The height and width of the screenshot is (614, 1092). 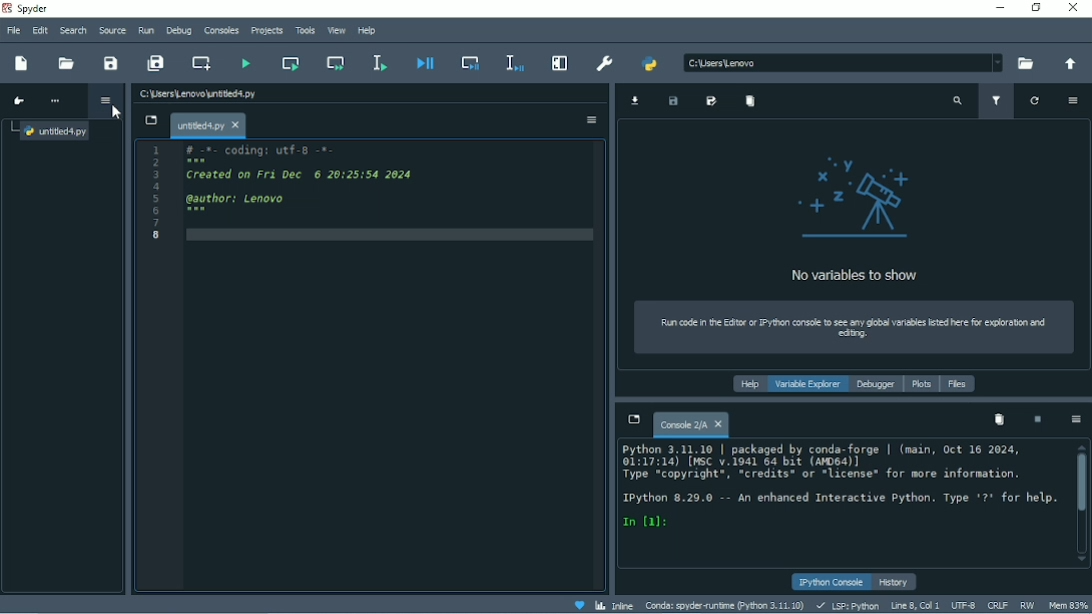 I want to click on PYTHONPATH manager, so click(x=649, y=65).